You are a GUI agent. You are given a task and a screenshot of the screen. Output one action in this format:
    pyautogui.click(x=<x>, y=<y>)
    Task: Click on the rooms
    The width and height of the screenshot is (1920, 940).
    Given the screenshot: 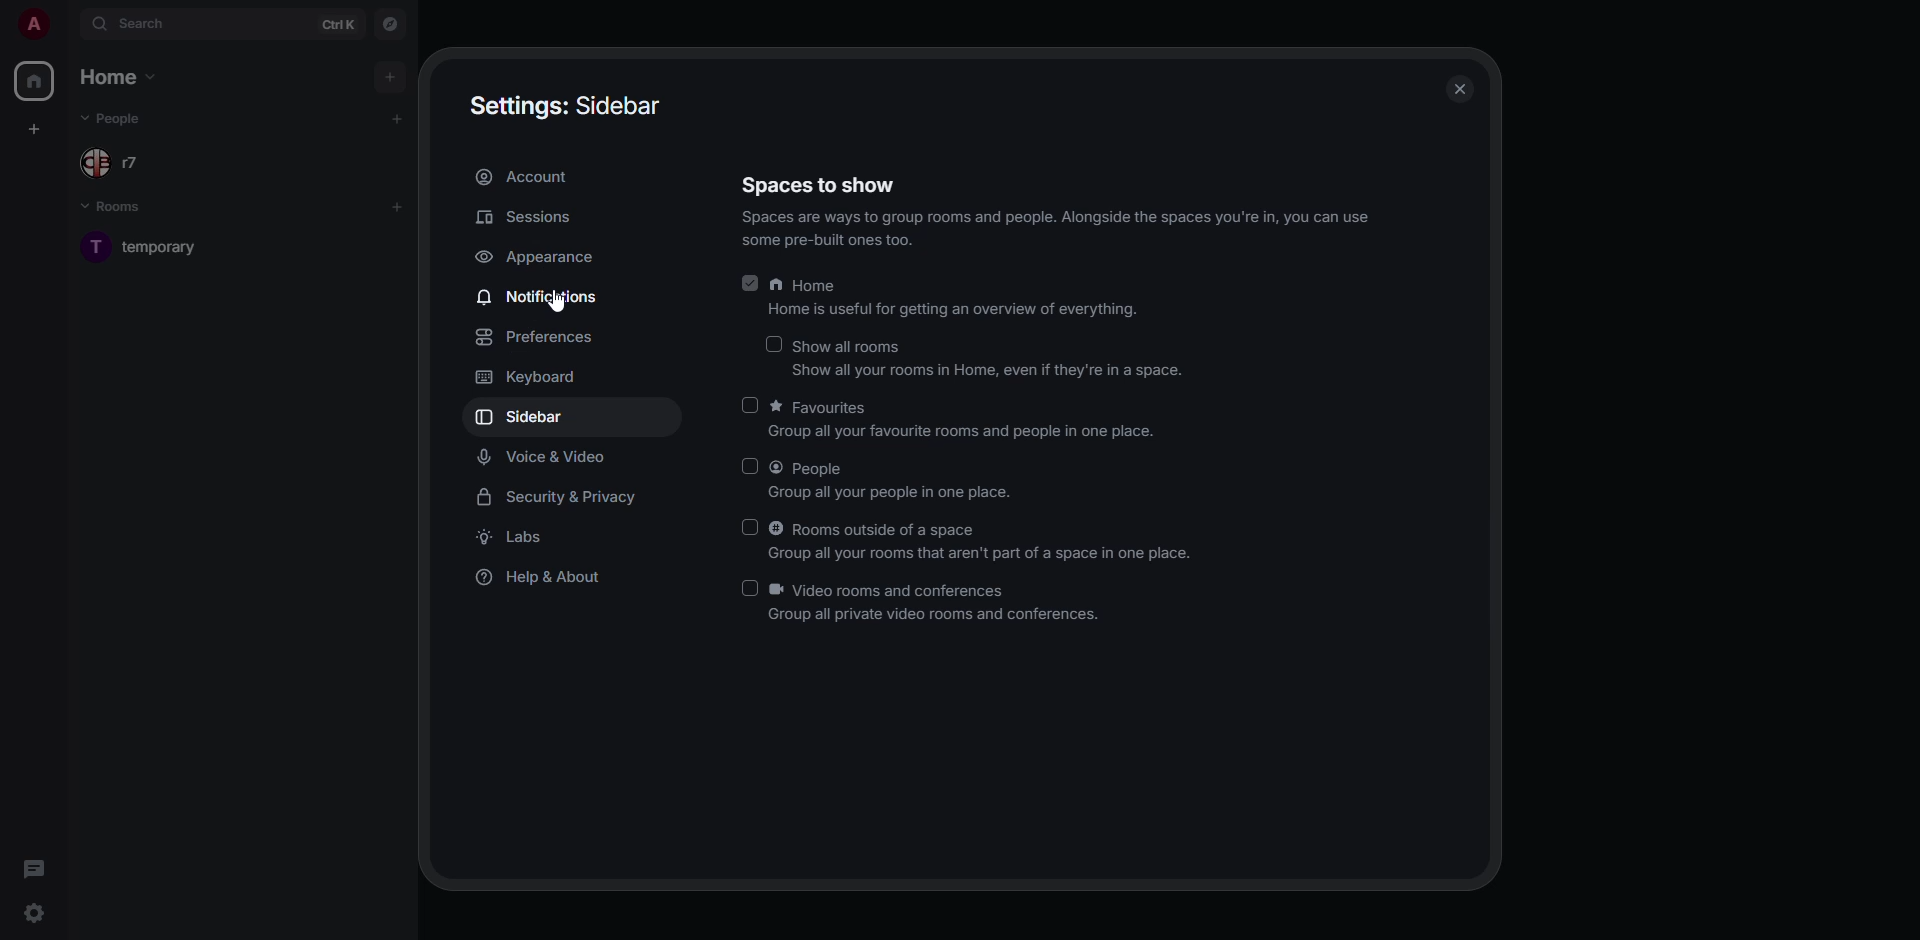 What is the action you would take?
    pyautogui.click(x=124, y=209)
    